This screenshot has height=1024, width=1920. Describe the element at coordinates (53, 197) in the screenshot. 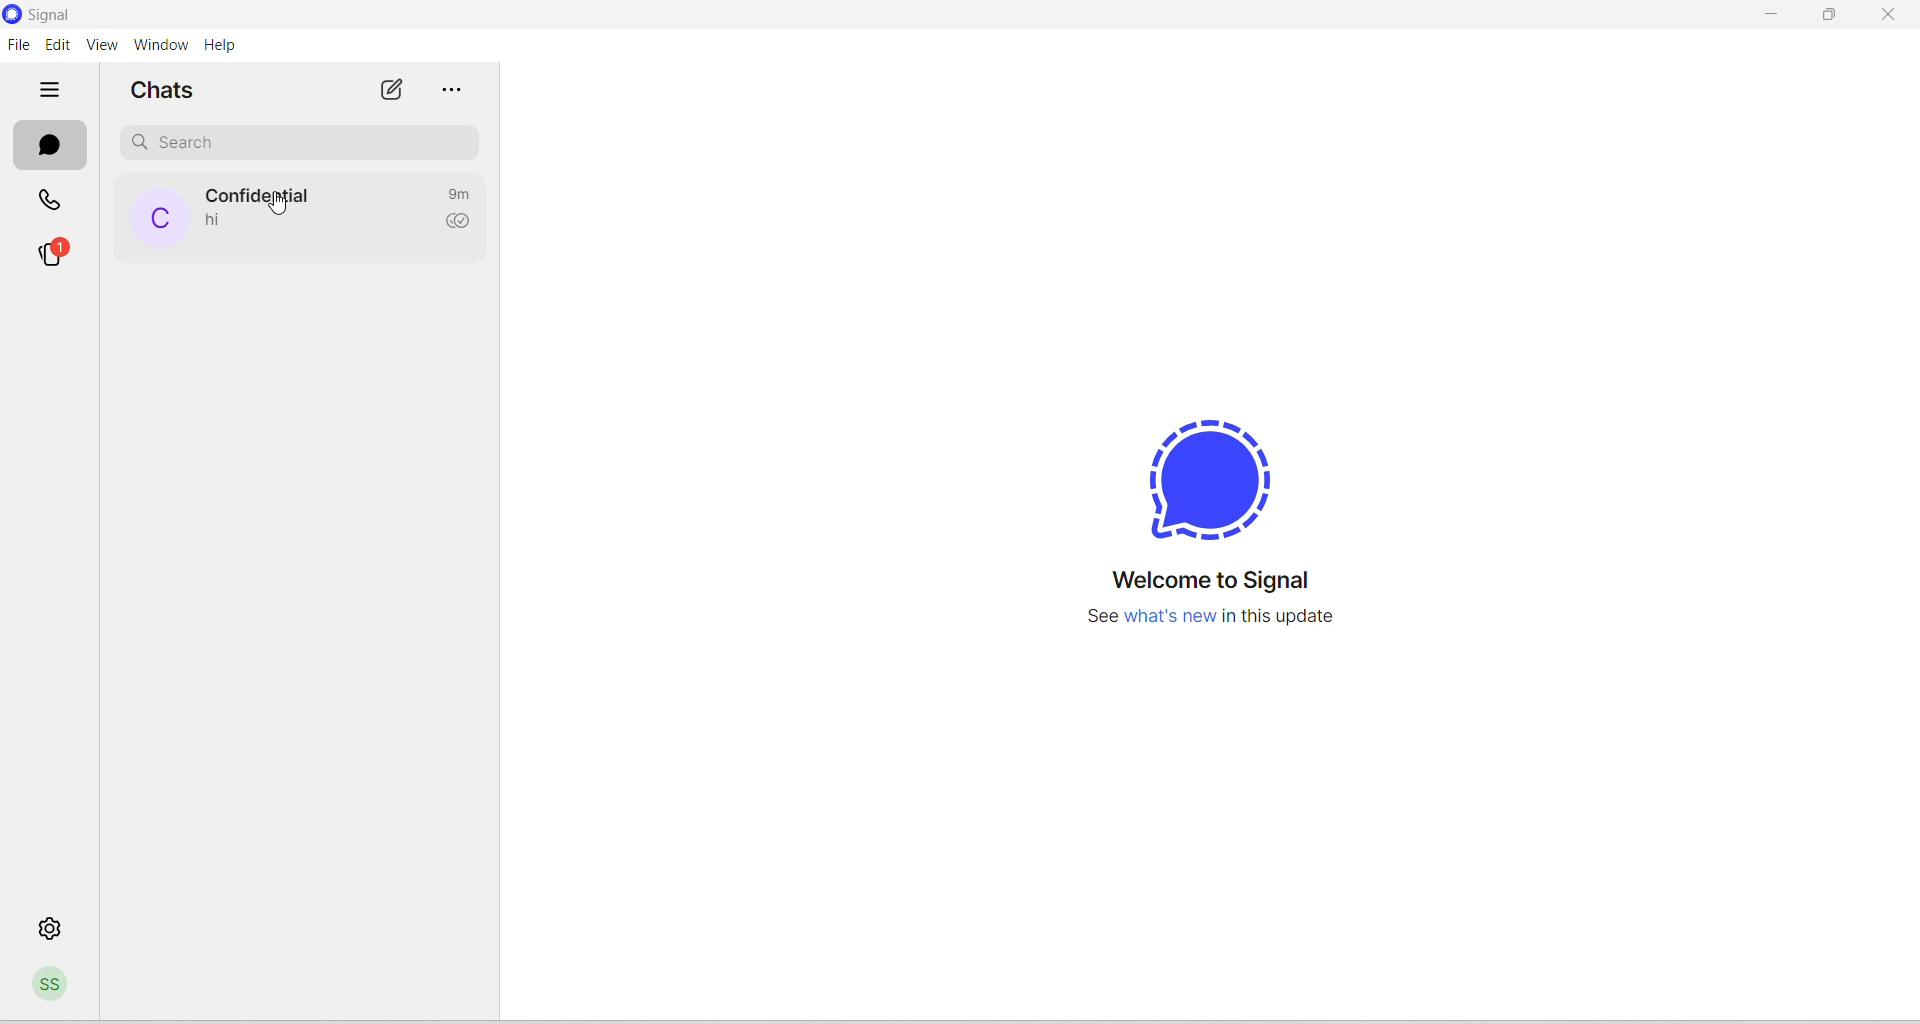

I see `calls` at that location.